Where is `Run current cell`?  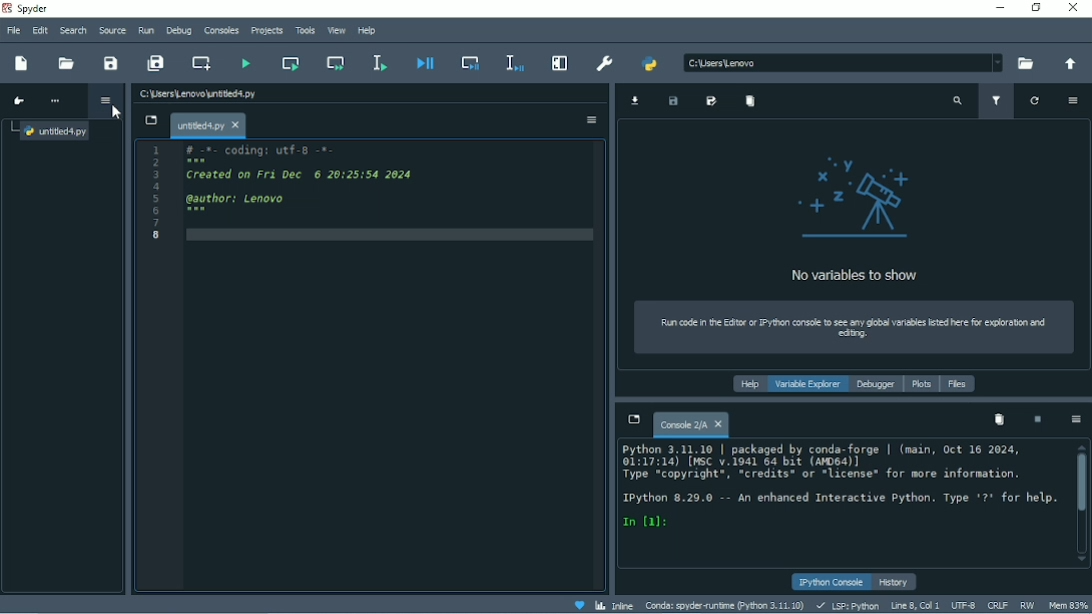 Run current cell is located at coordinates (289, 63).